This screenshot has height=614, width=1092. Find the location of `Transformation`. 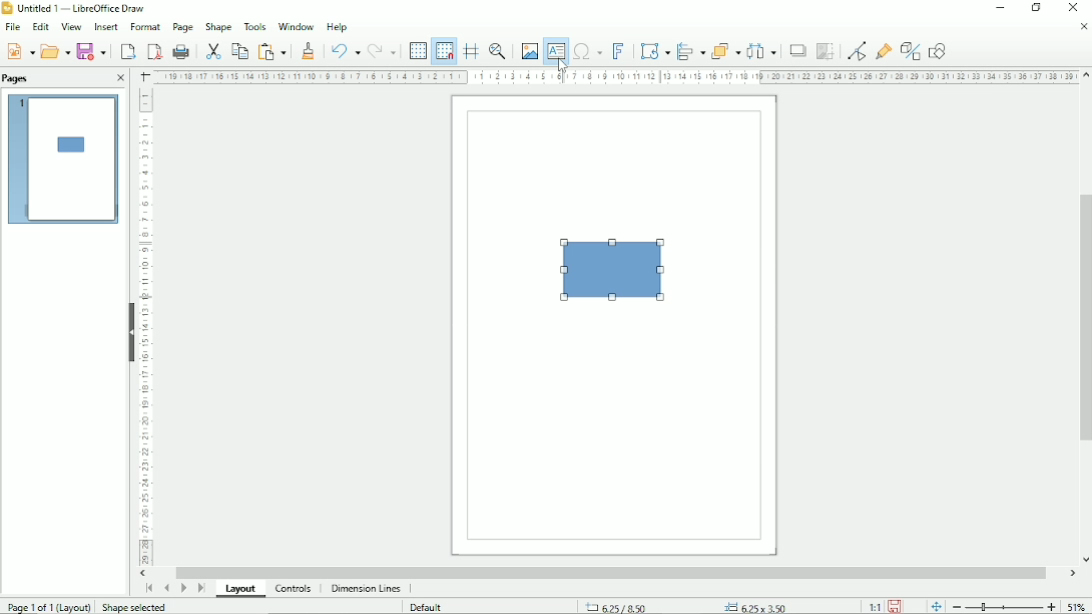

Transformation is located at coordinates (655, 50).